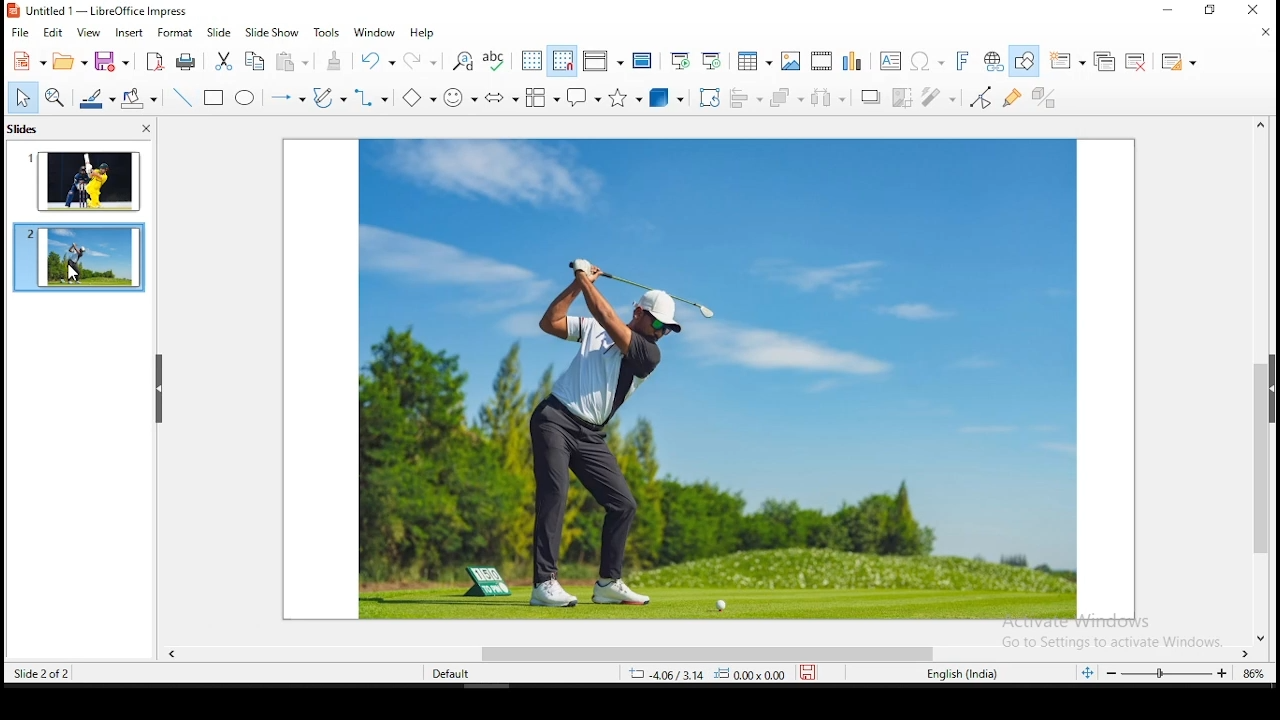 This screenshot has width=1280, height=720. Describe the element at coordinates (30, 60) in the screenshot. I see `new ` at that location.